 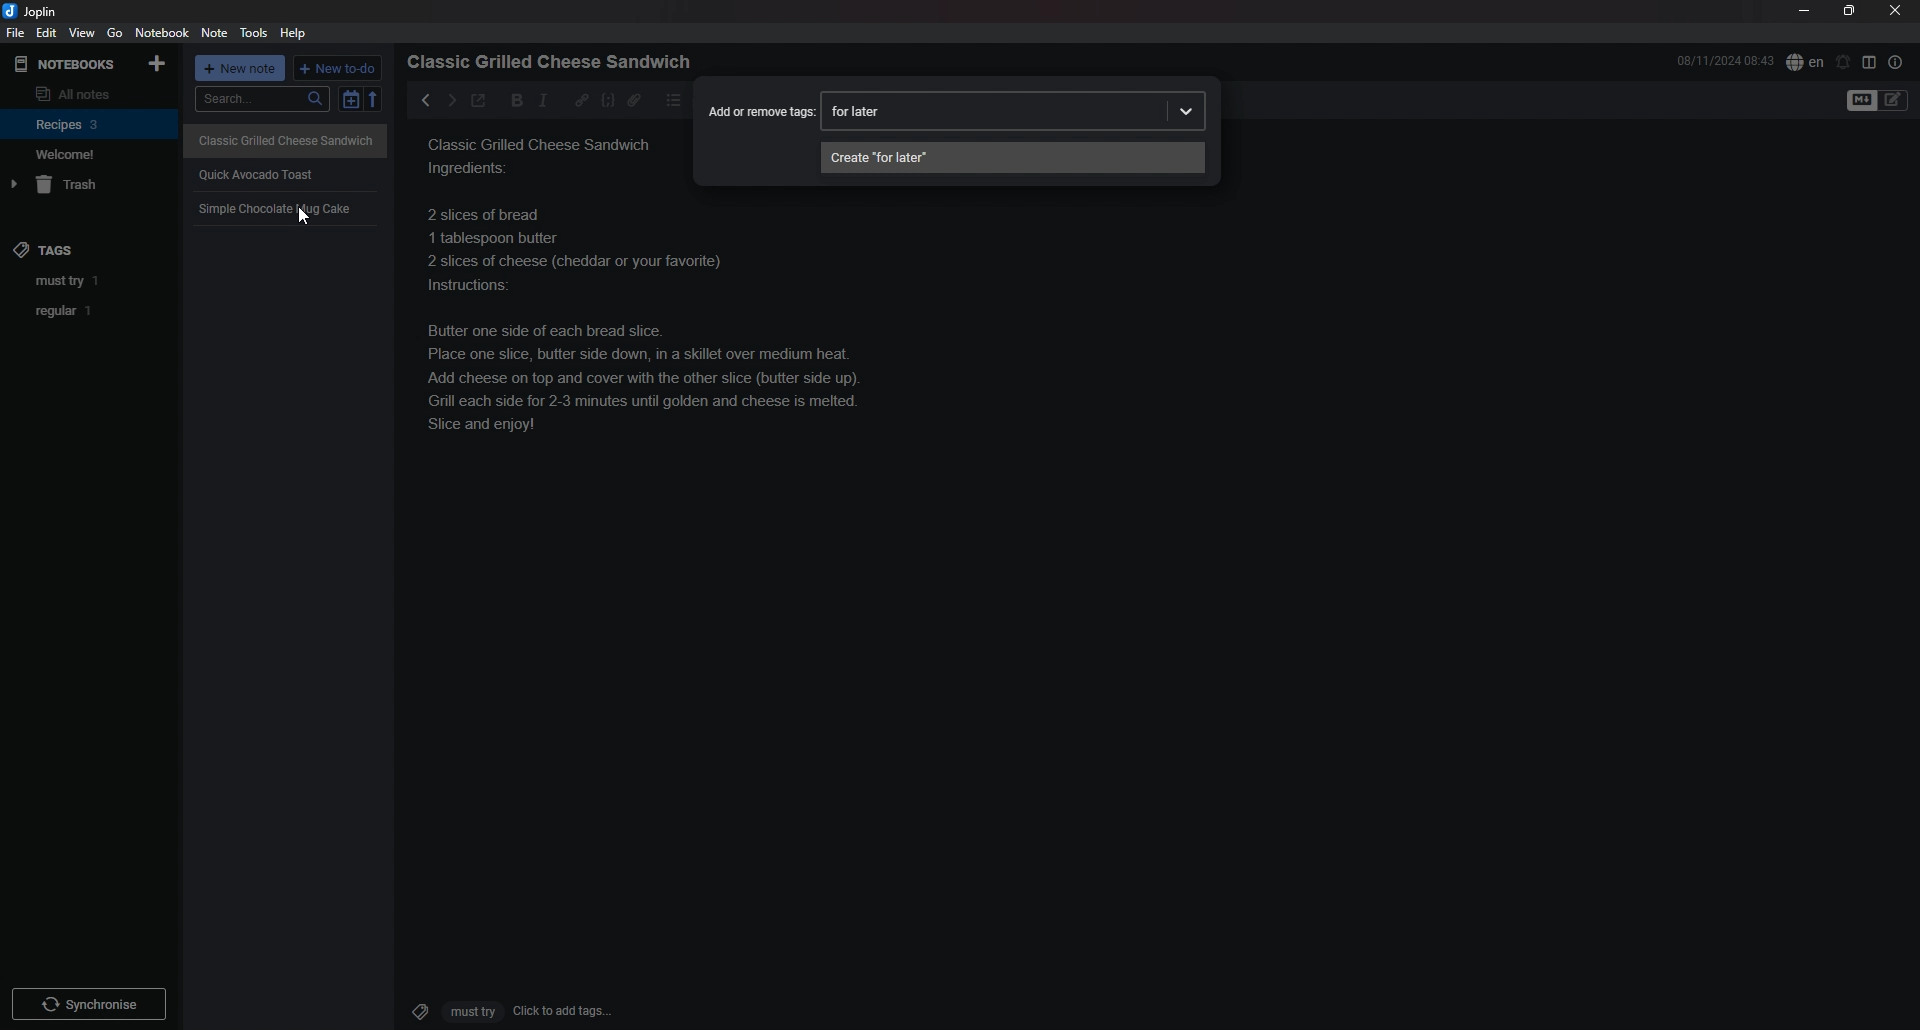 What do you see at coordinates (1879, 102) in the screenshot?
I see `toggle editor` at bounding box center [1879, 102].